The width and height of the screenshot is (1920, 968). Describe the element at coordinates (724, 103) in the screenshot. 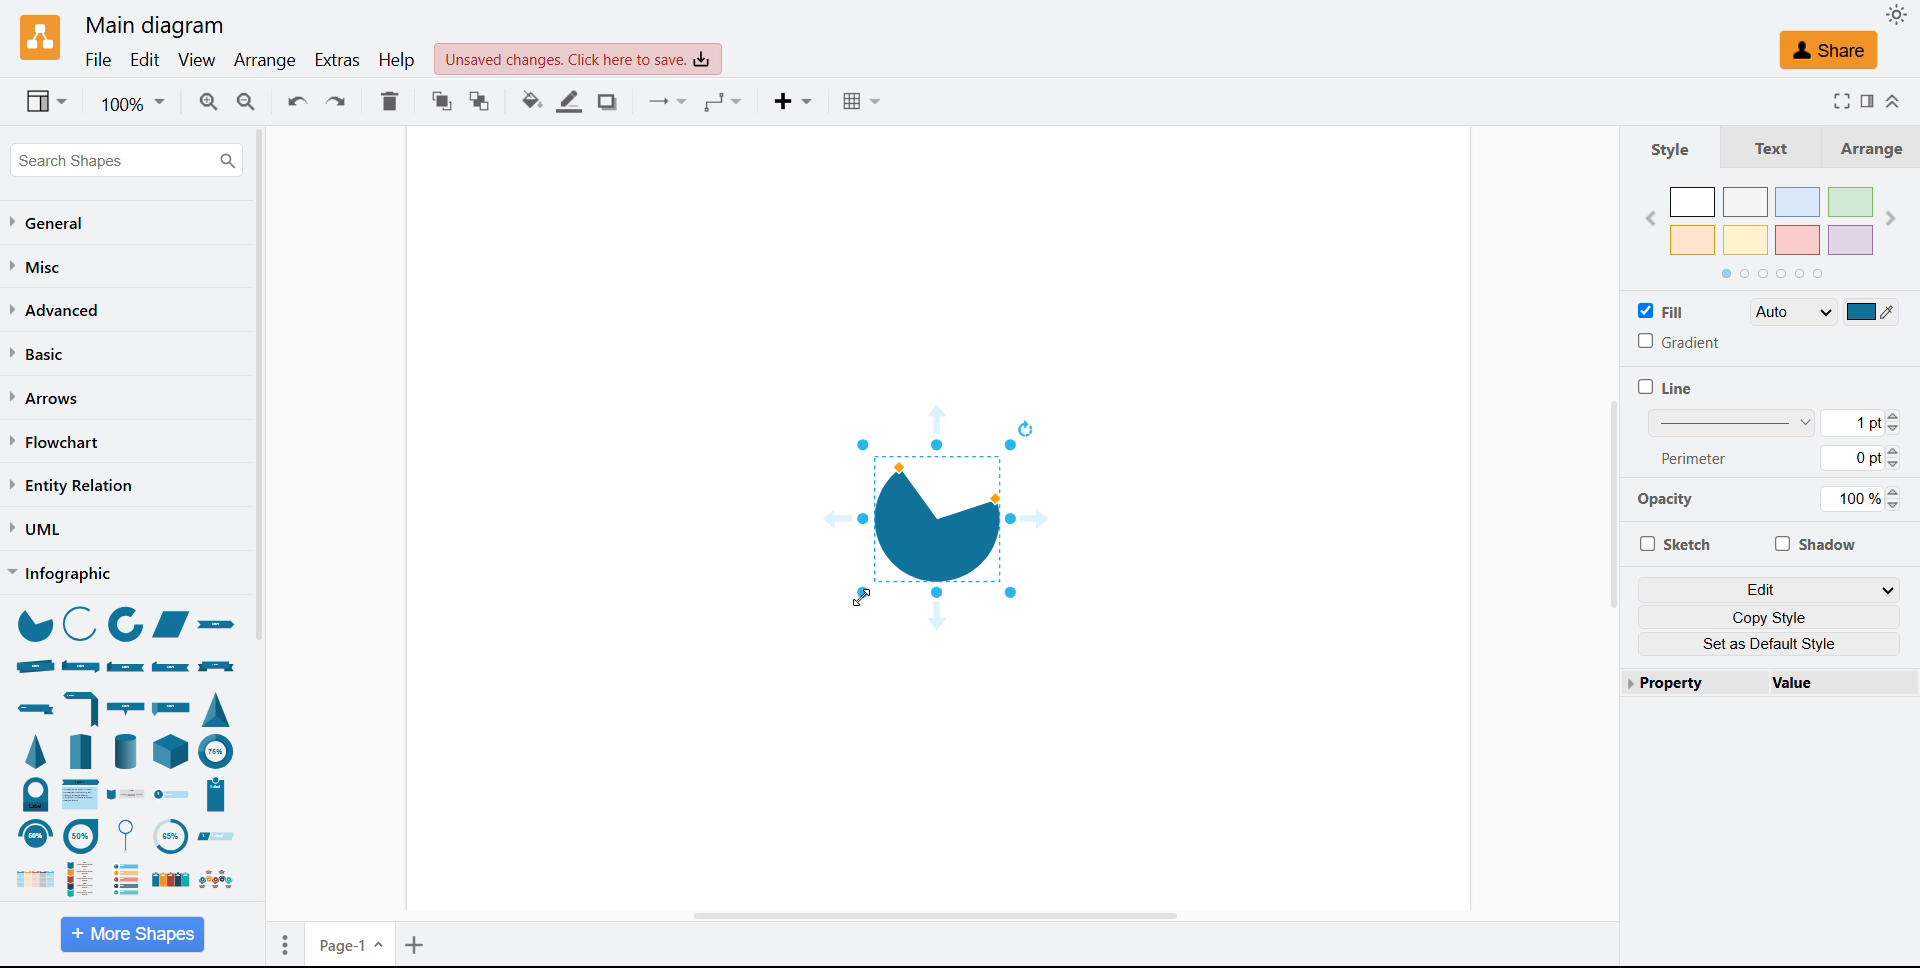

I see `Waypoints ` at that location.